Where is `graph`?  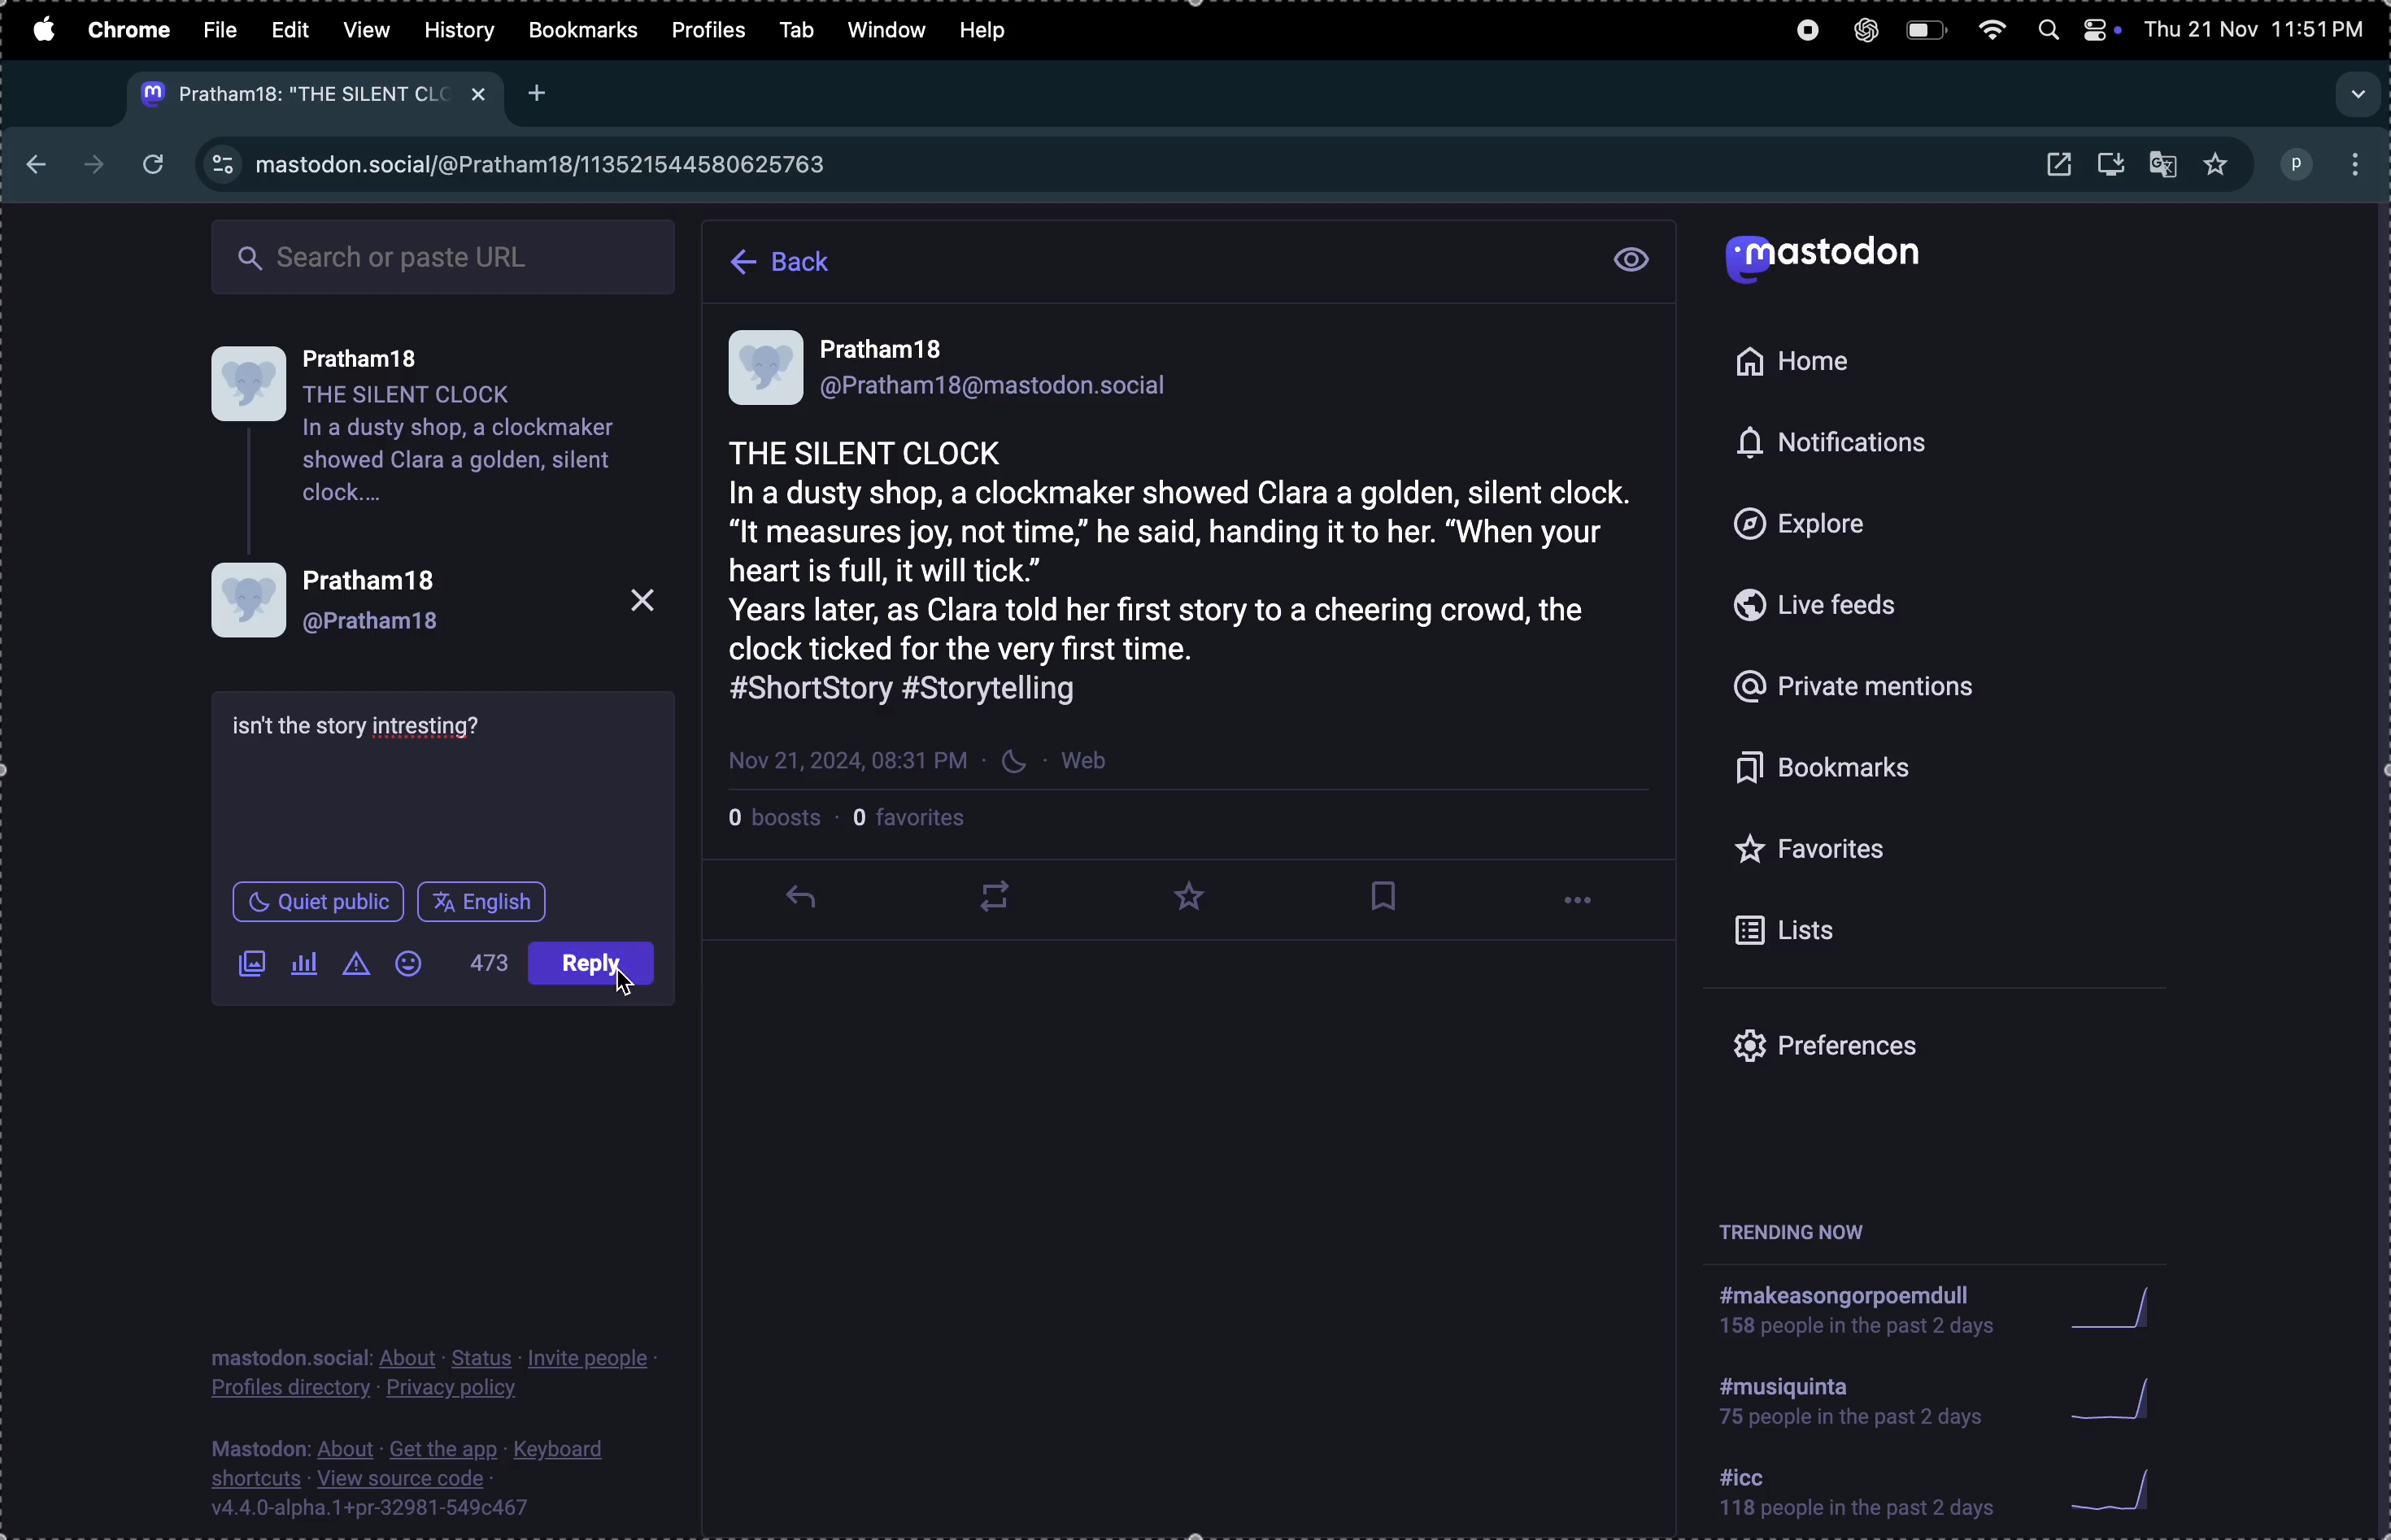
graph is located at coordinates (2121, 1397).